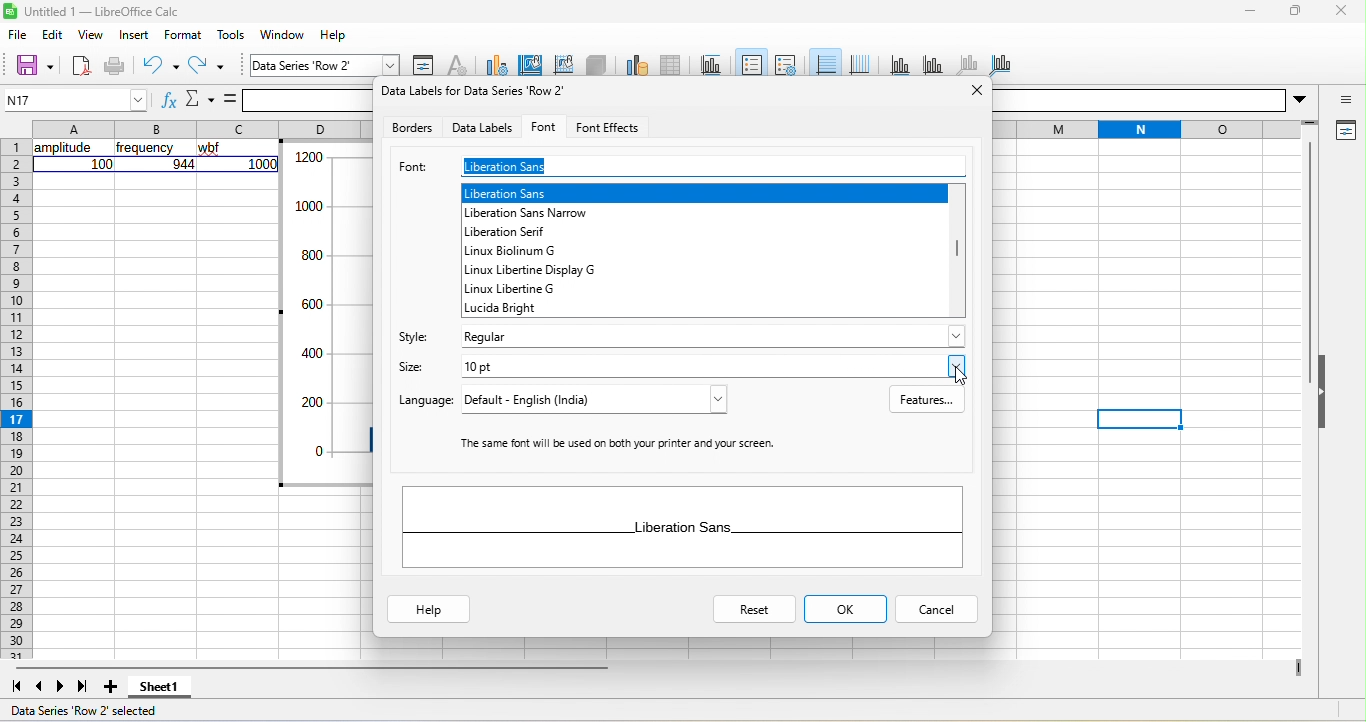  I want to click on ok, so click(846, 609).